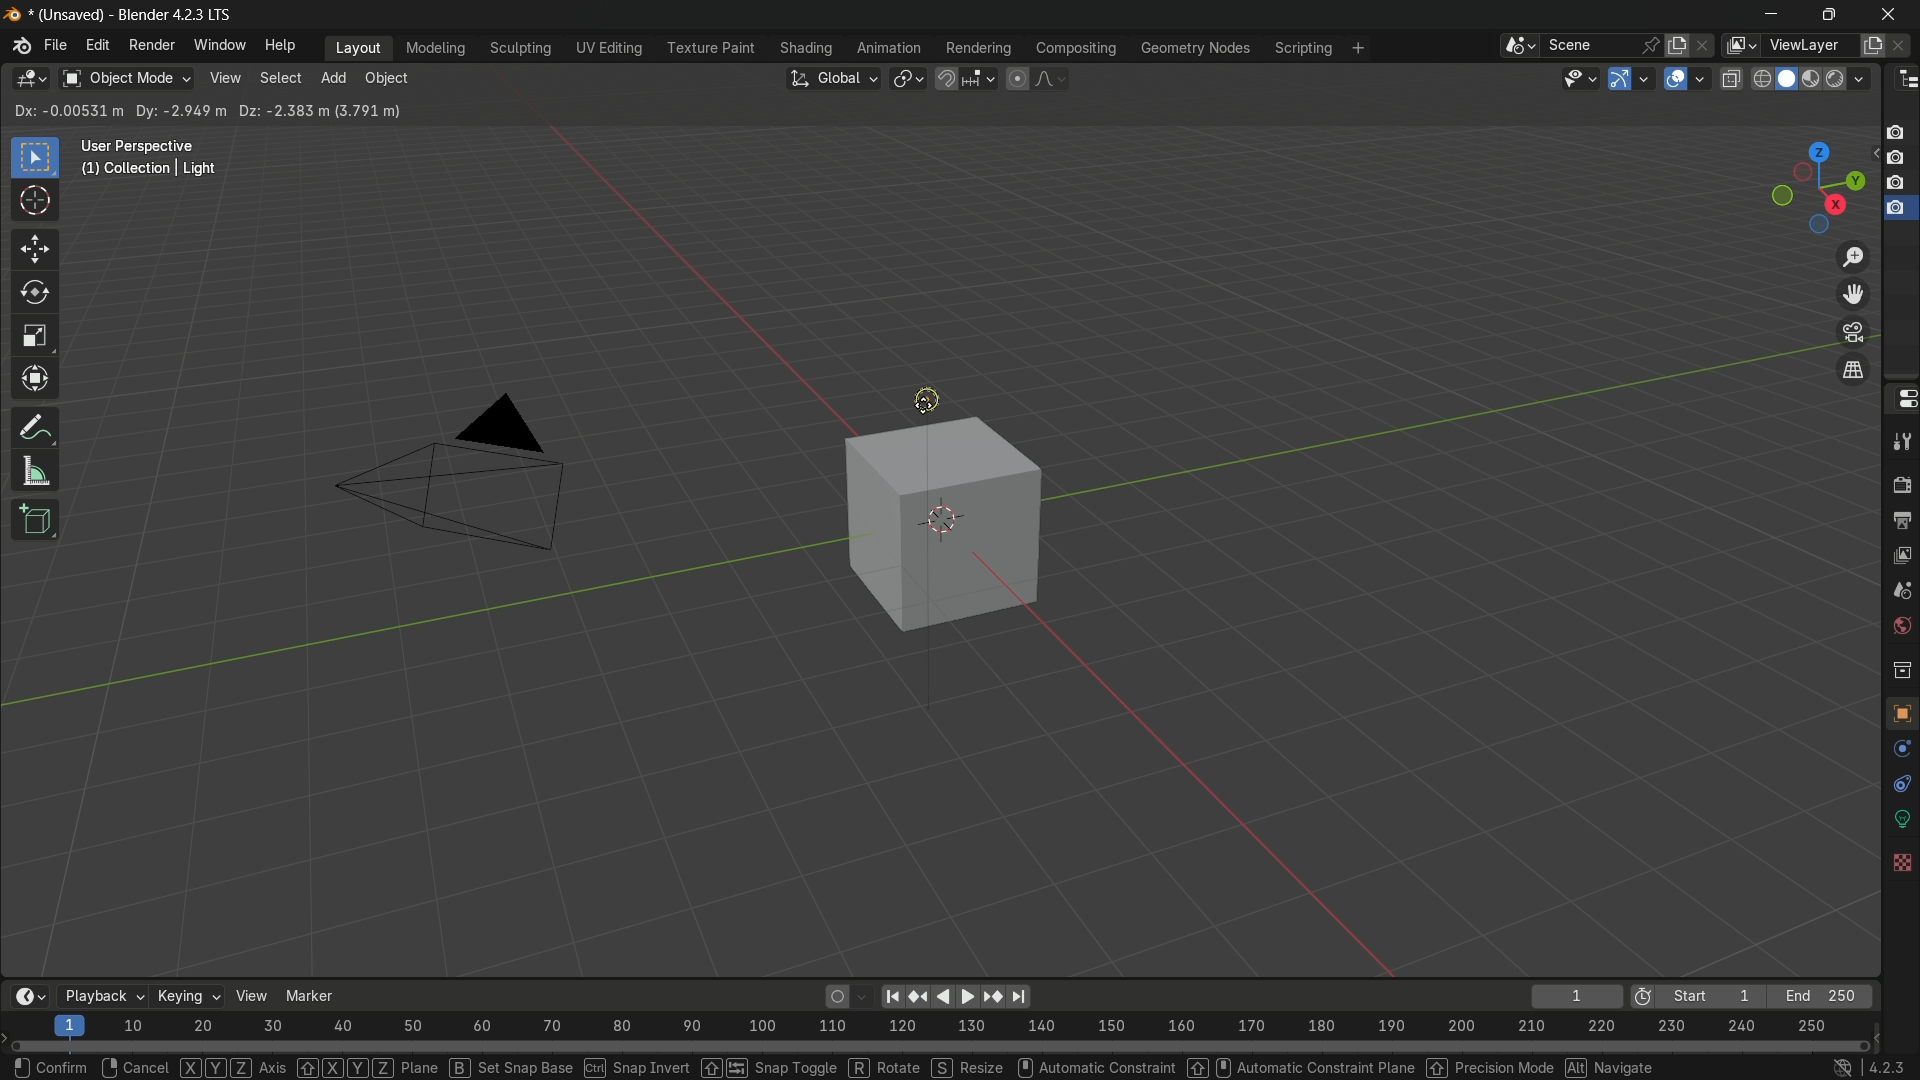 The image size is (1920, 1080). I want to click on switch current view, so click(1849, 369).